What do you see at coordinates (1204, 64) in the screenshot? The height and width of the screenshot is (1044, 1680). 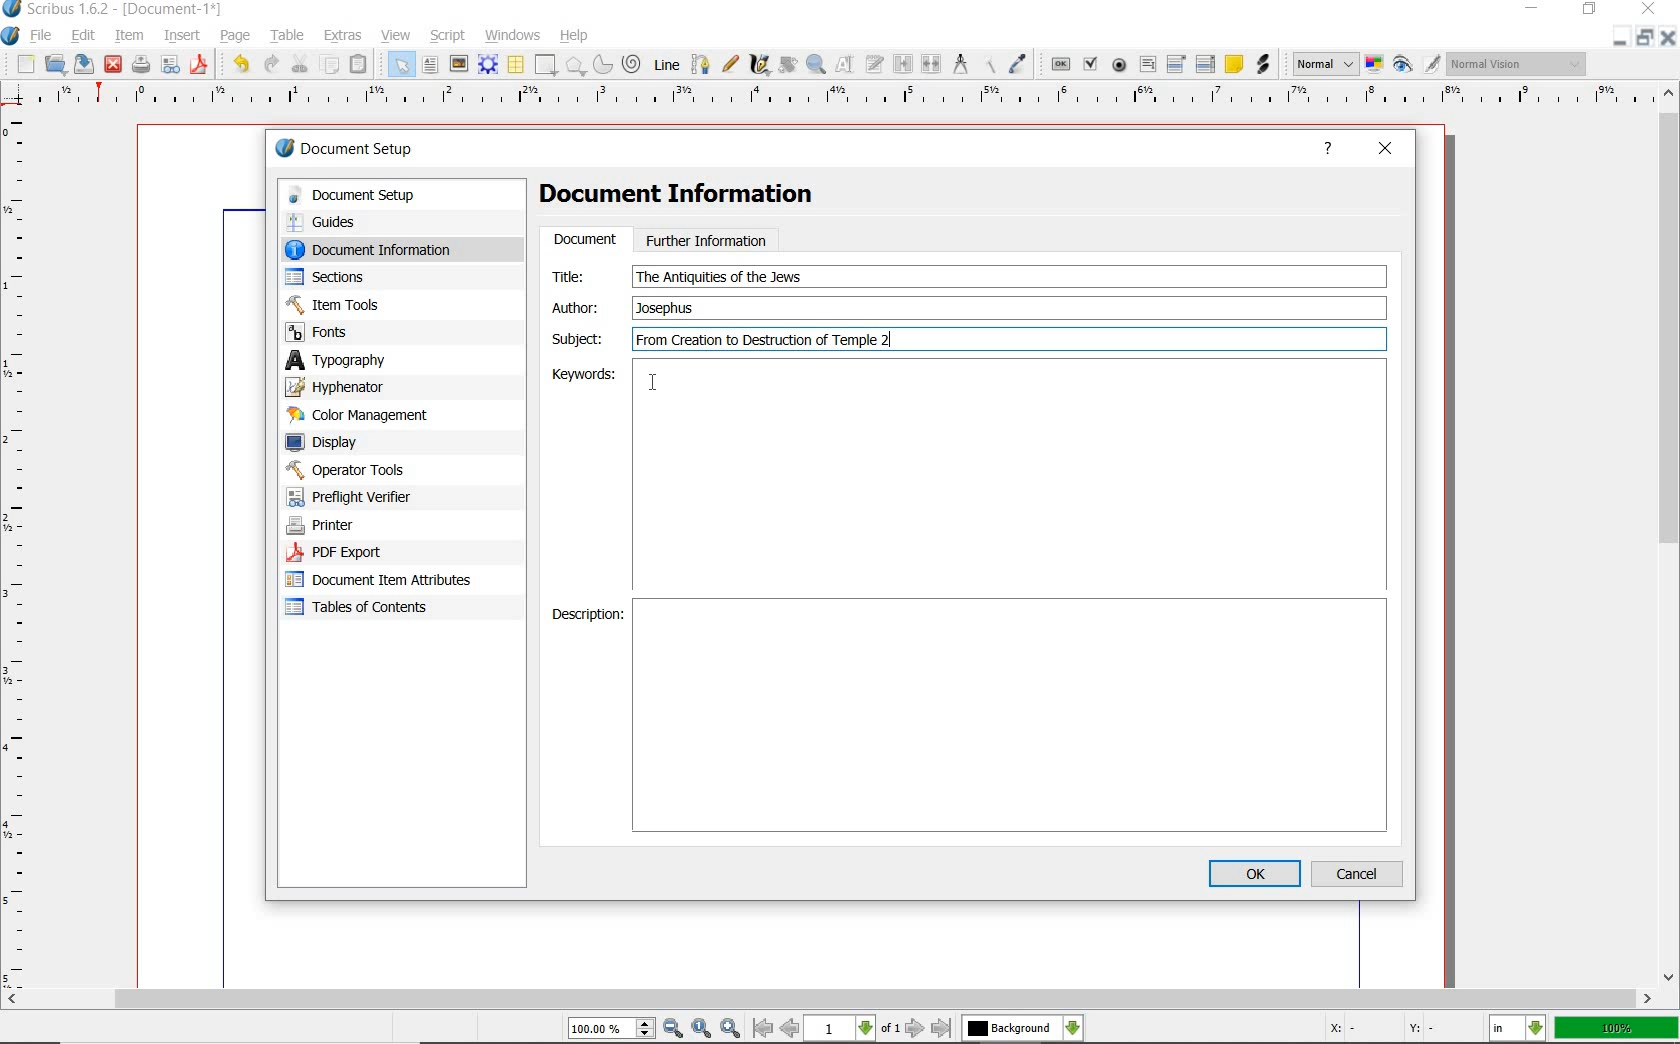 I see `pdf list box` at bounding box center [1204, 64].